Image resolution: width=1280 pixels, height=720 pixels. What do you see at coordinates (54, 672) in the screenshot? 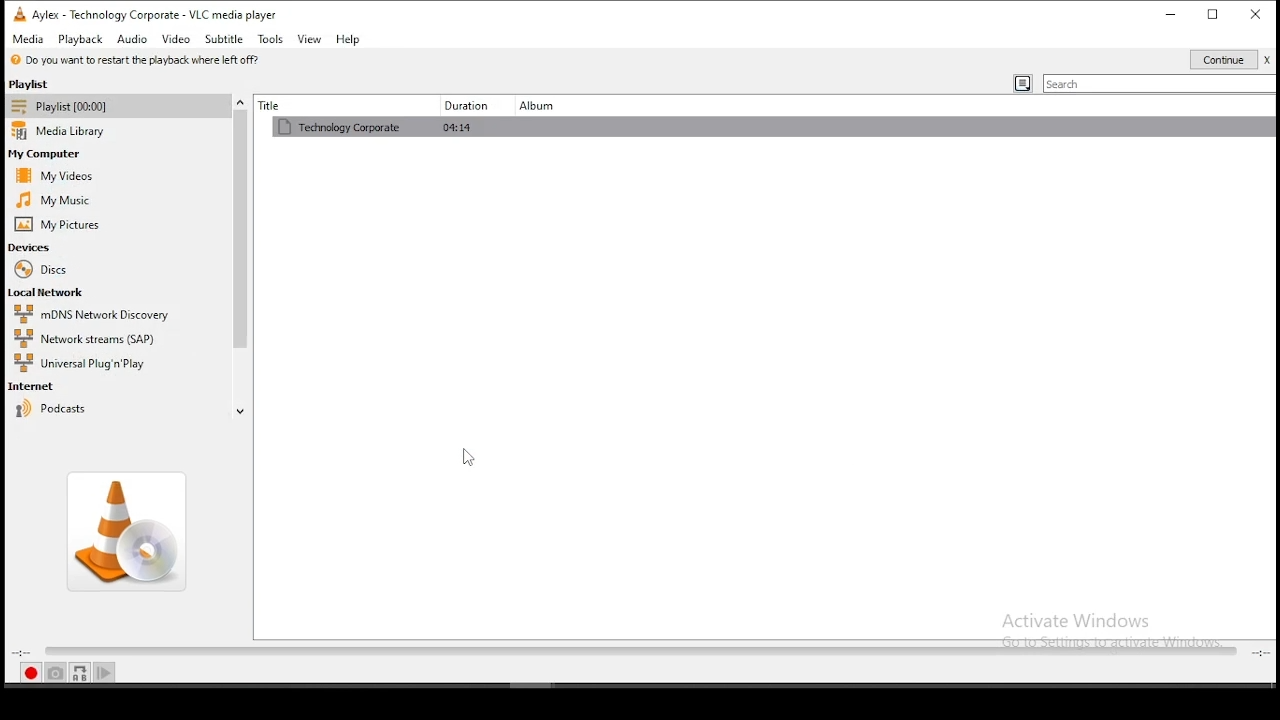
I see `take a snapshot` at bounding box center [54, 672].